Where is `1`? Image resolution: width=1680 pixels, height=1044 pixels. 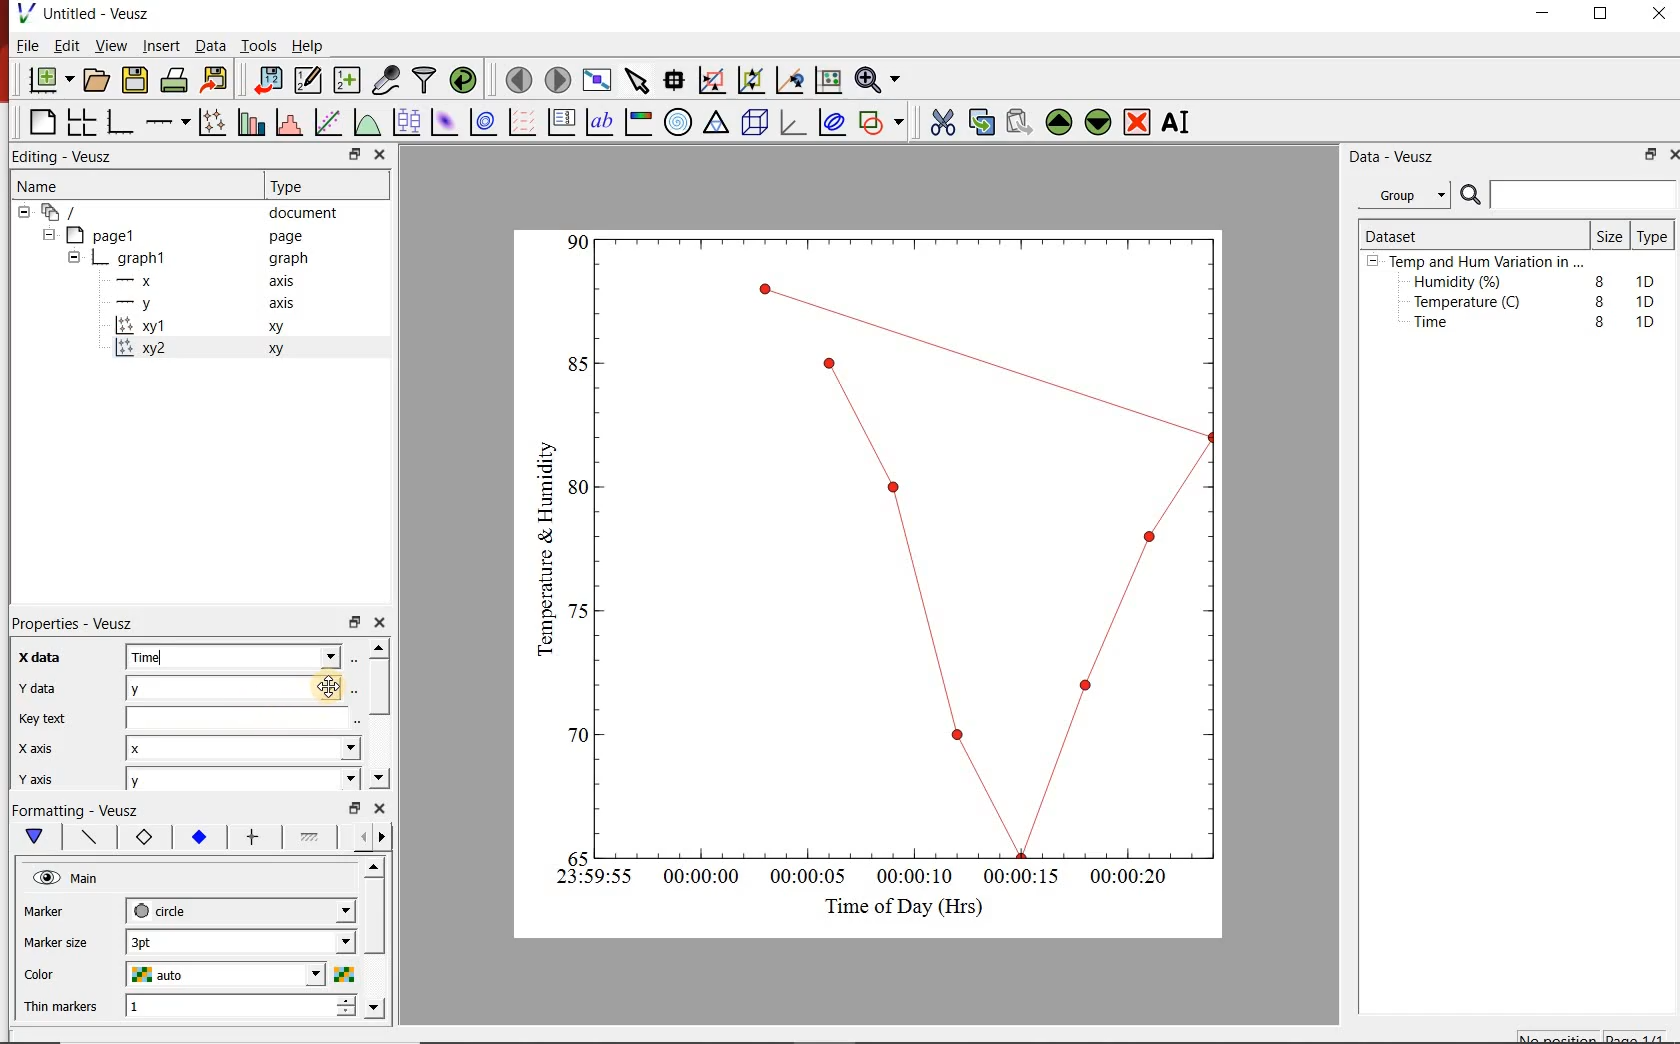
1 is located at coordinates (579, 240).